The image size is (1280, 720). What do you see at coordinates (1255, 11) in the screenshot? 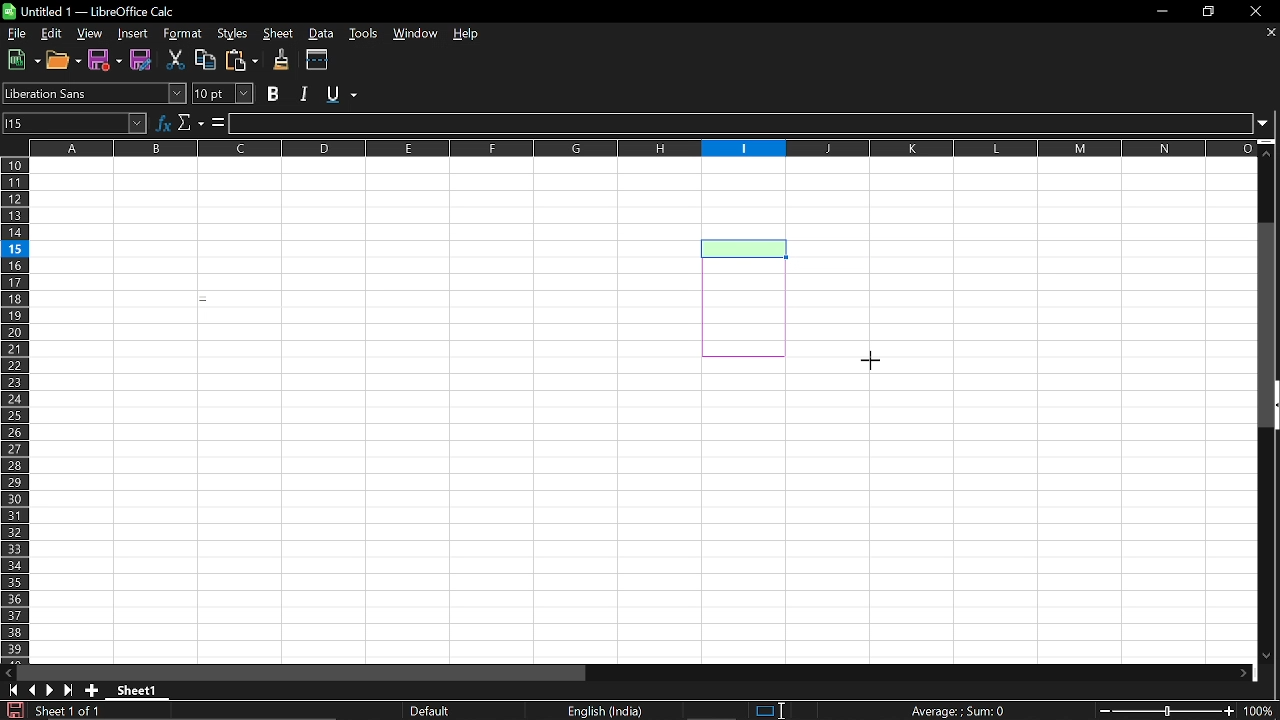
I see `CLose` at bounding box center [1255, 11].